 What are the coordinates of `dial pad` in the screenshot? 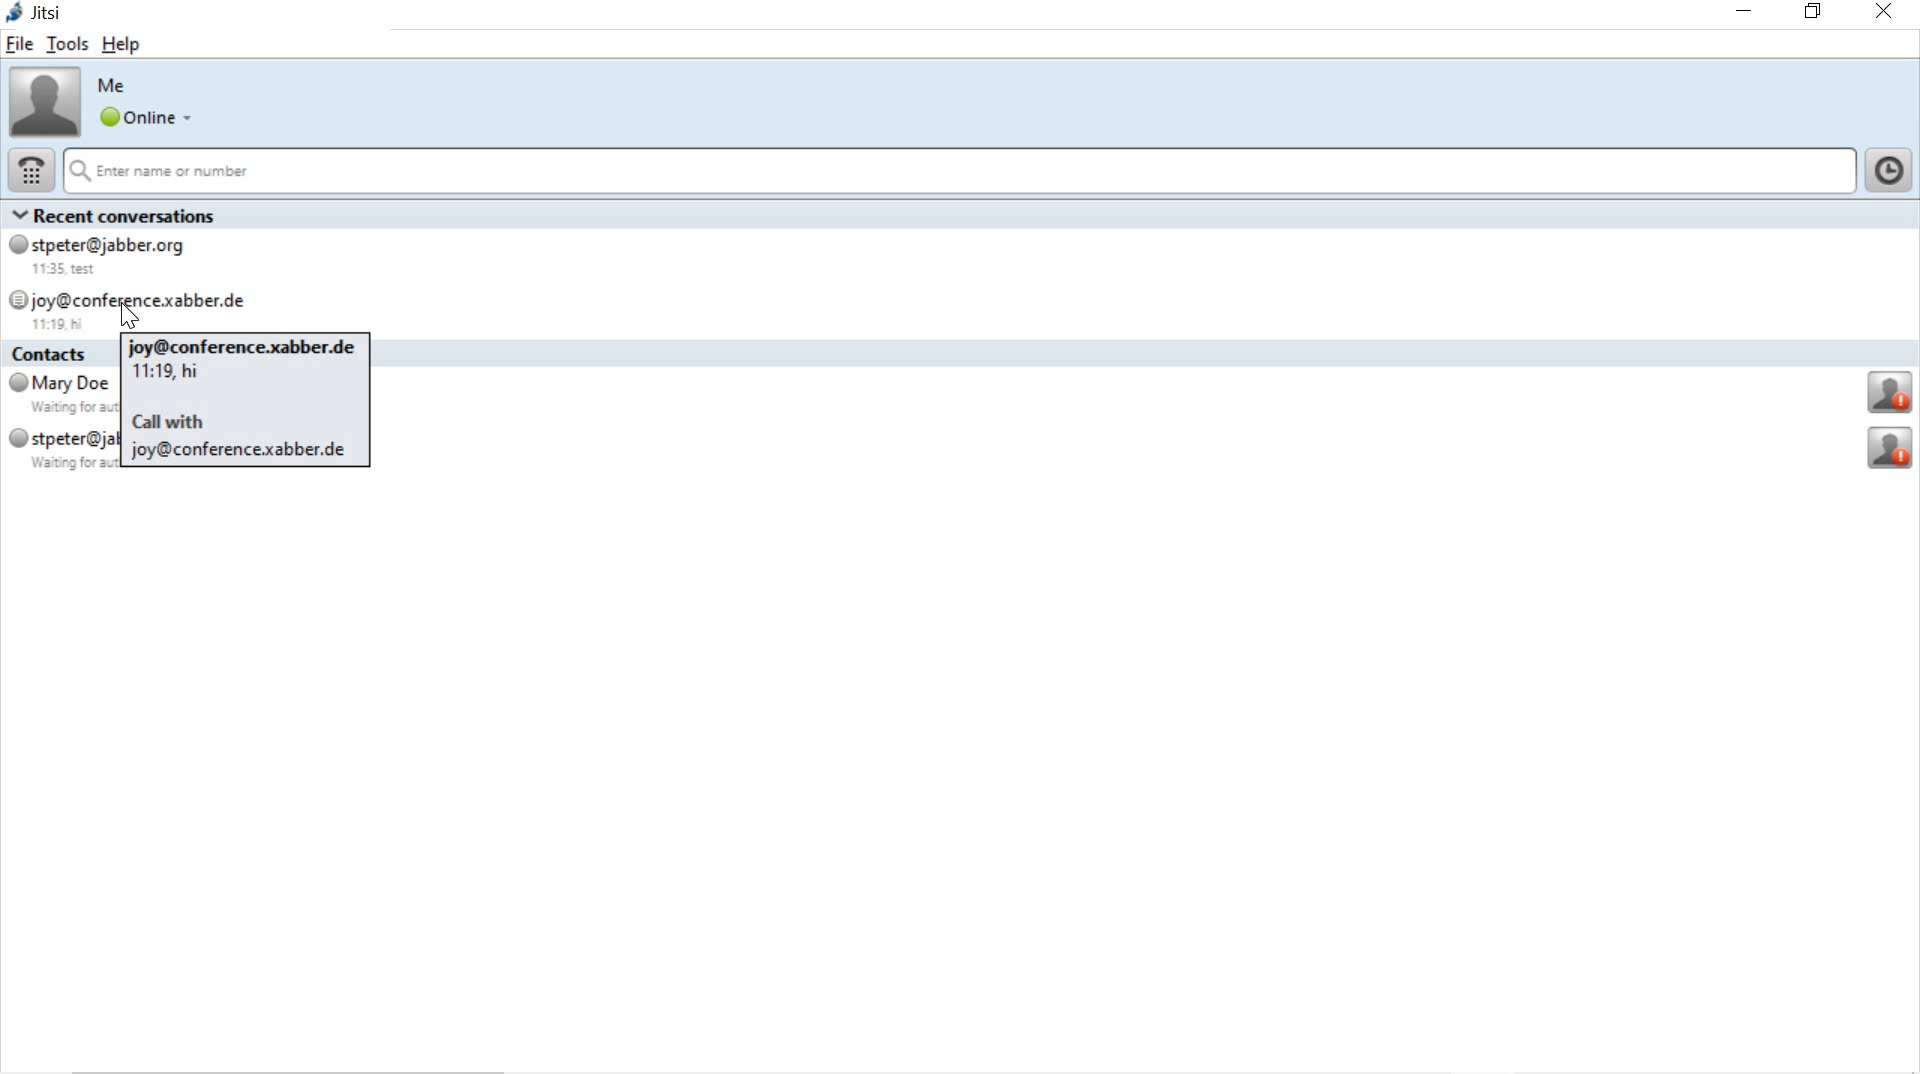 It's located at (27, 171).